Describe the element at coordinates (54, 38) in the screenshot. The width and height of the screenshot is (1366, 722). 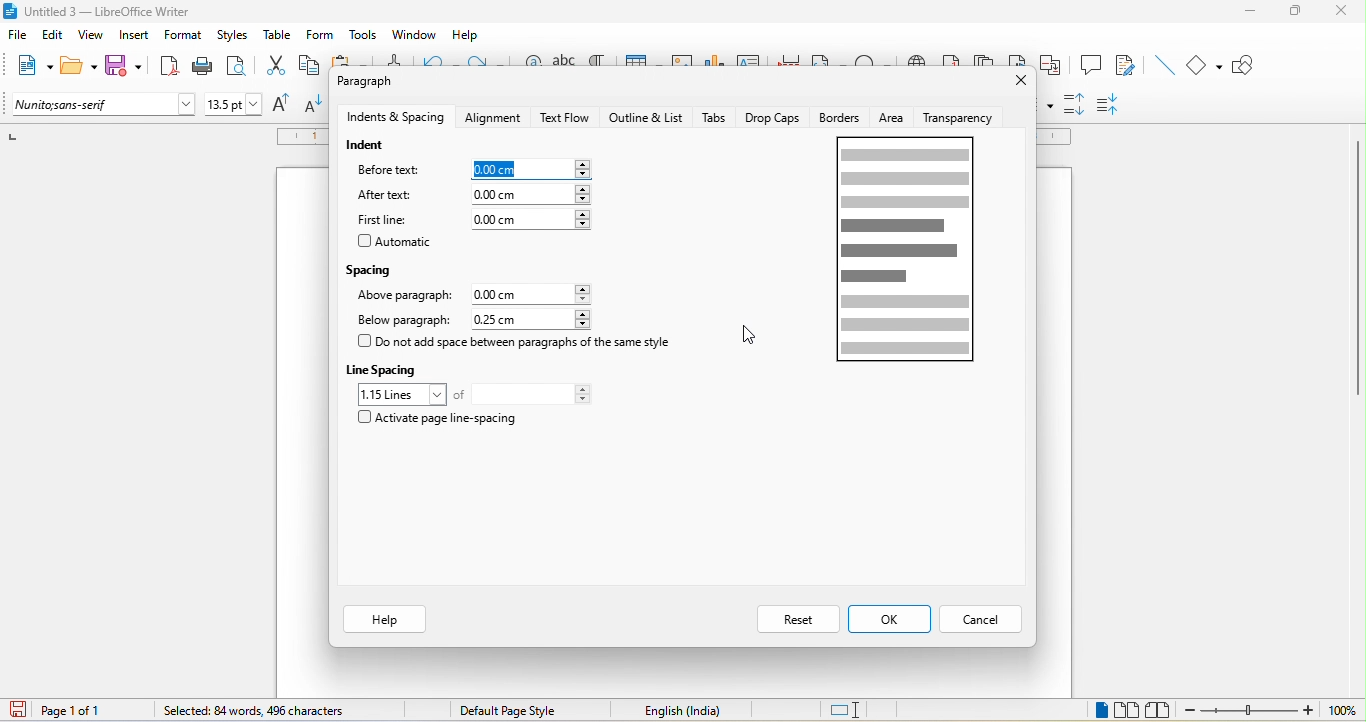
I see `edit` at that location.